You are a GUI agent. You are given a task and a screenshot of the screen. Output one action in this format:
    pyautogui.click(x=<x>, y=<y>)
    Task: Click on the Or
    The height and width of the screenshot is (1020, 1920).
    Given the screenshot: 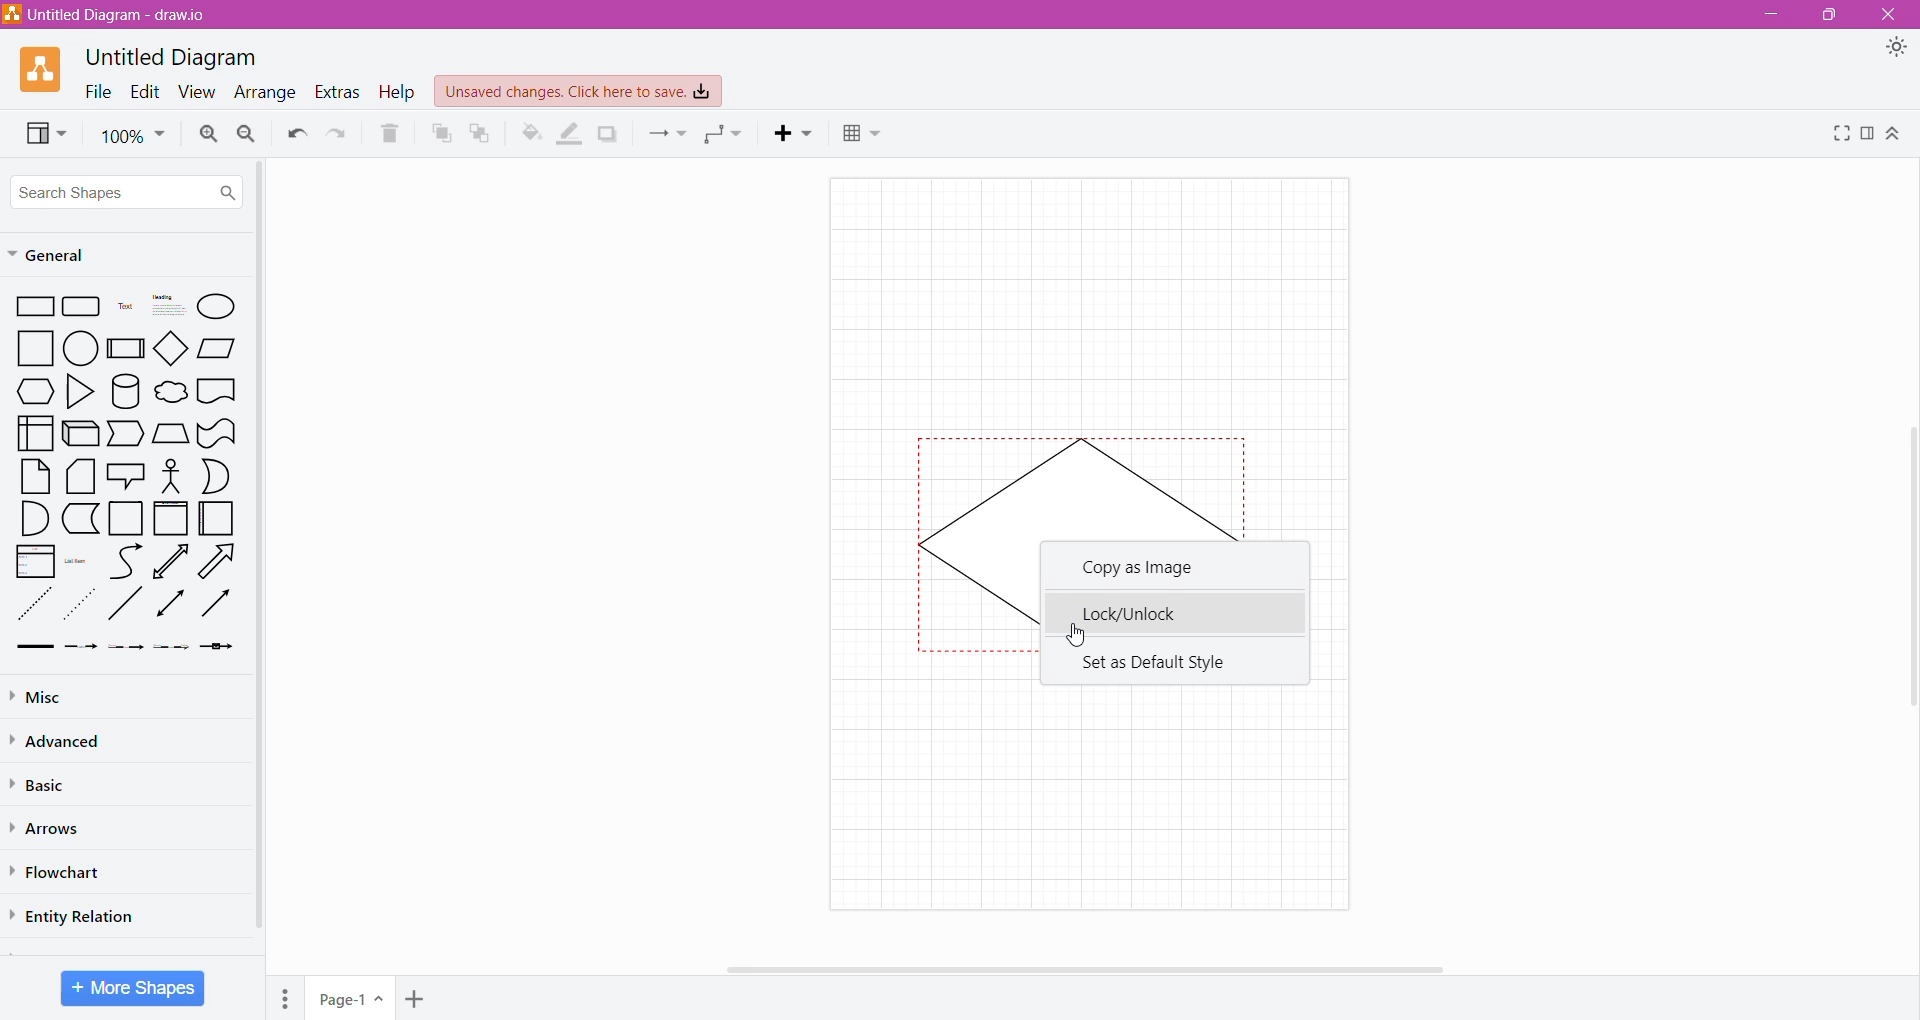 What is the action you would take?
    pyautogui.click(x=217, y=476)
    